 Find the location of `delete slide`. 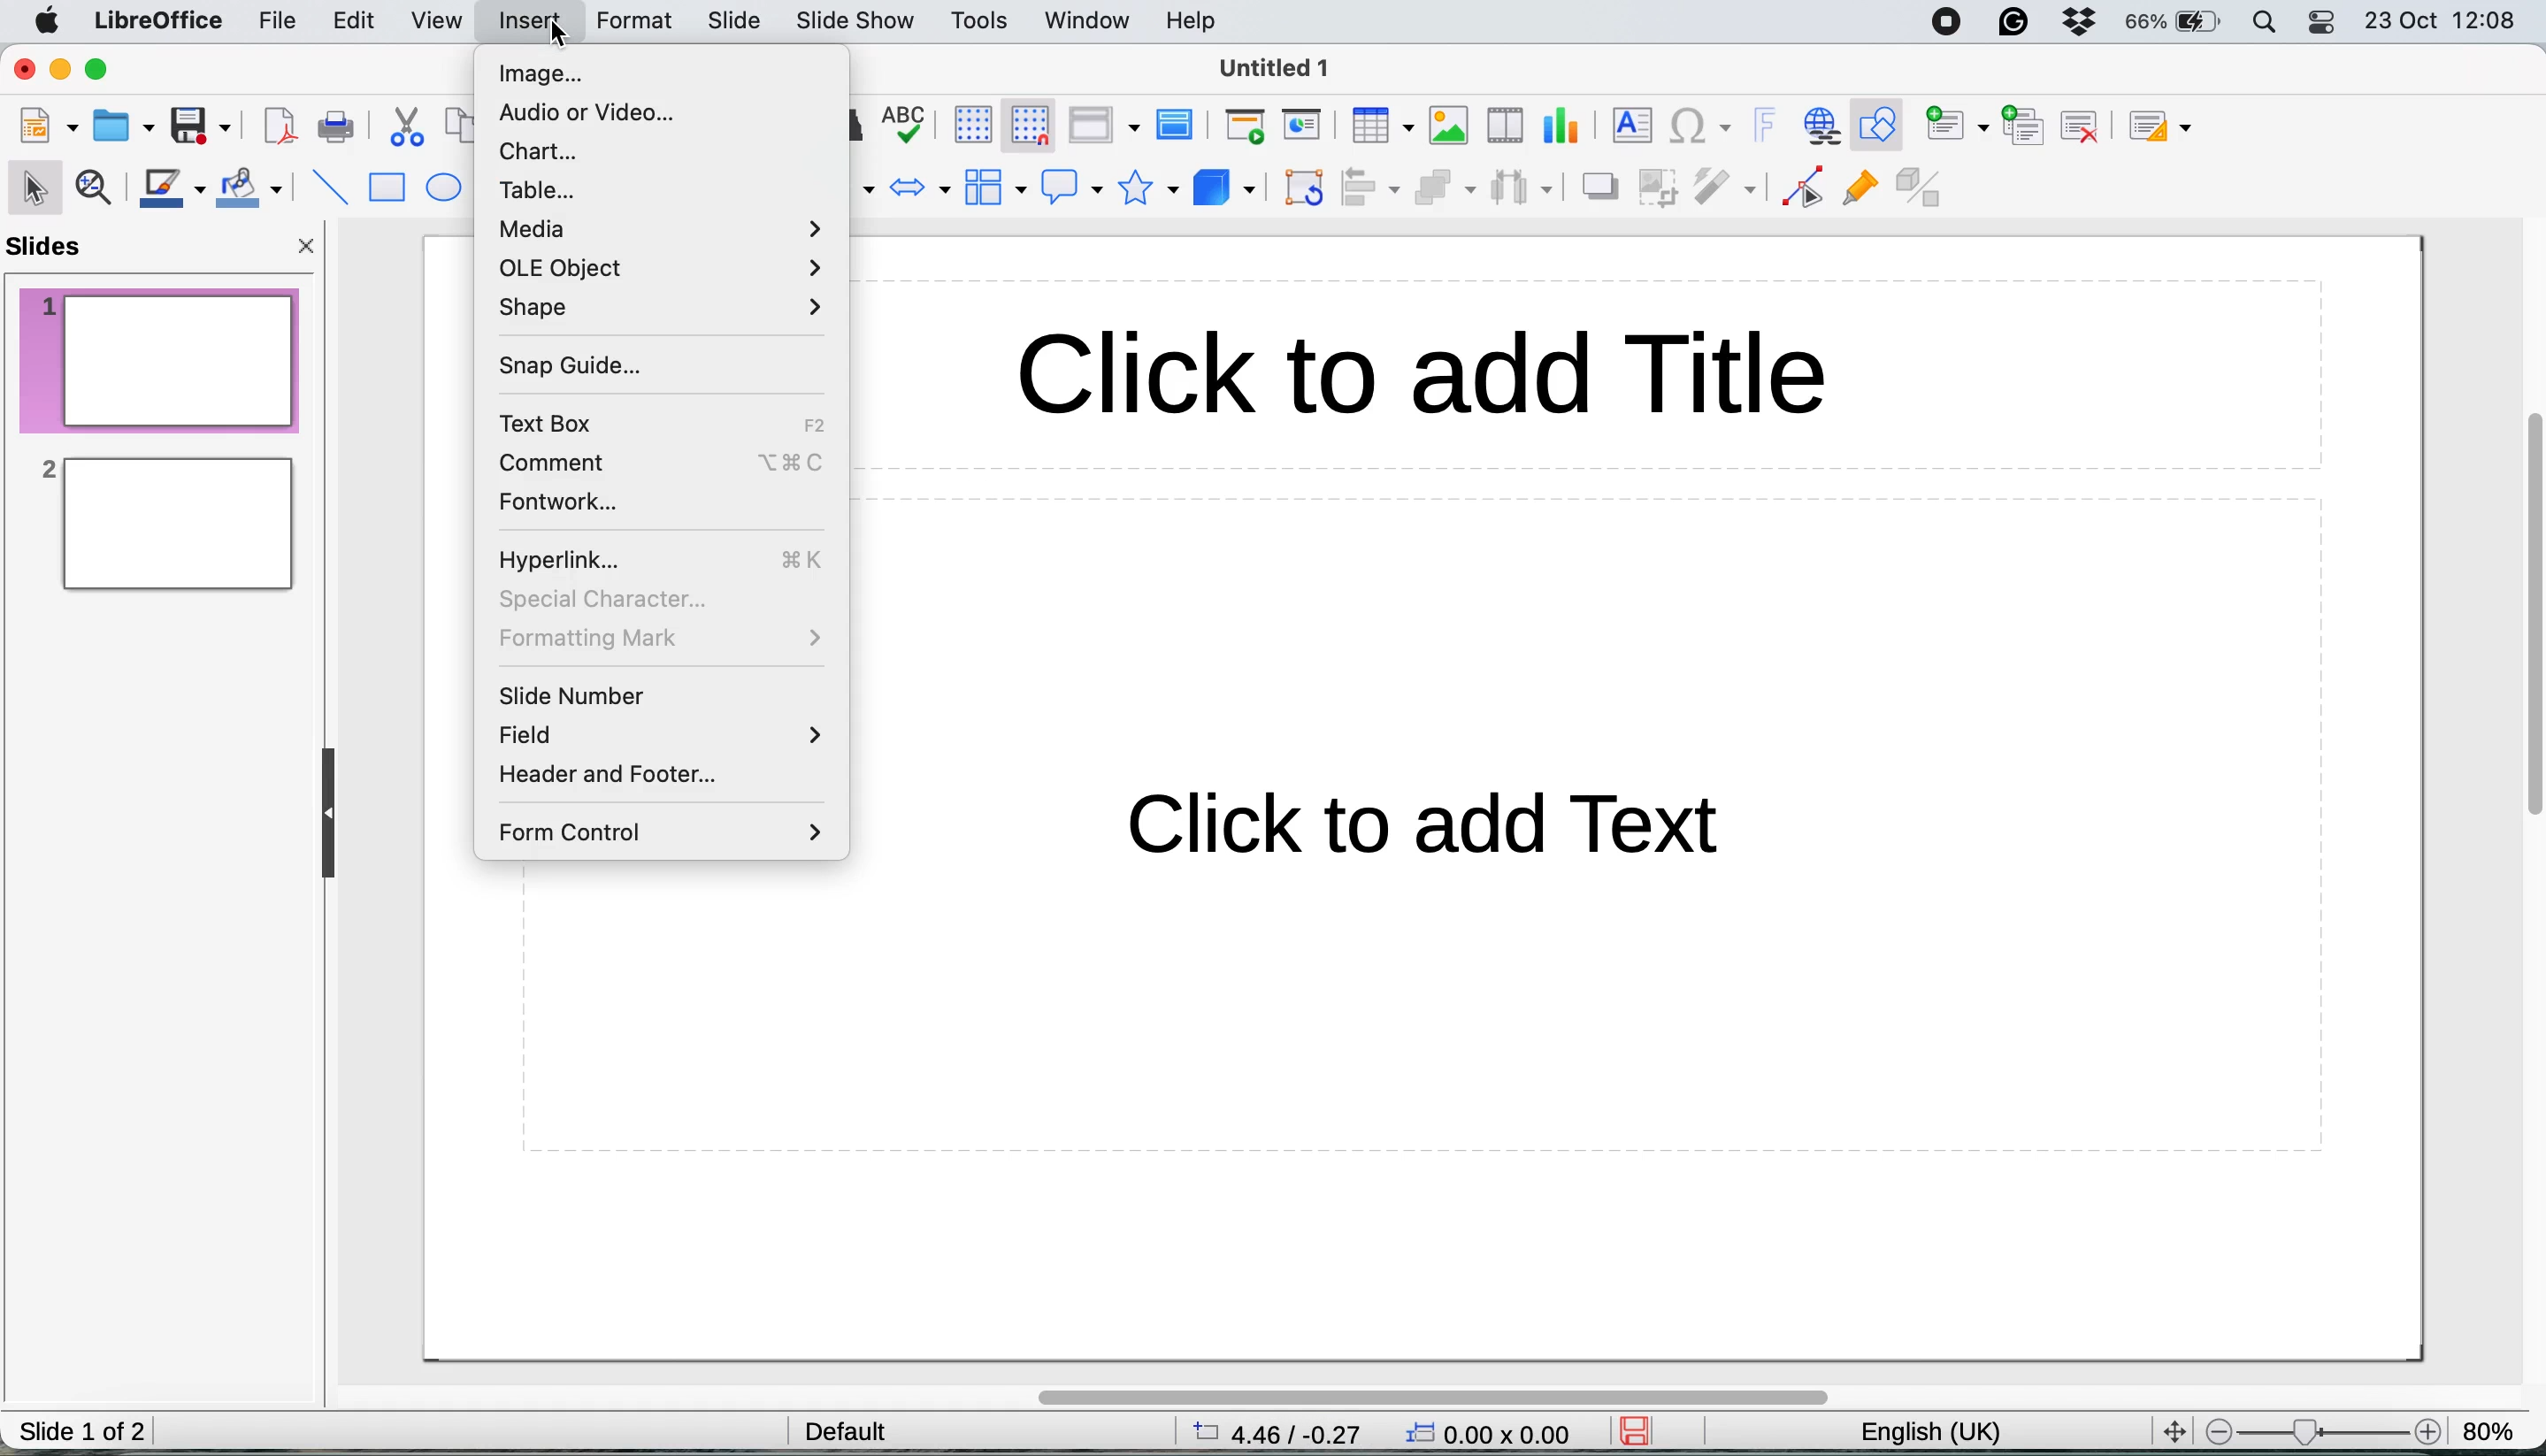

delete slide is located at coordinates (2080, 125).